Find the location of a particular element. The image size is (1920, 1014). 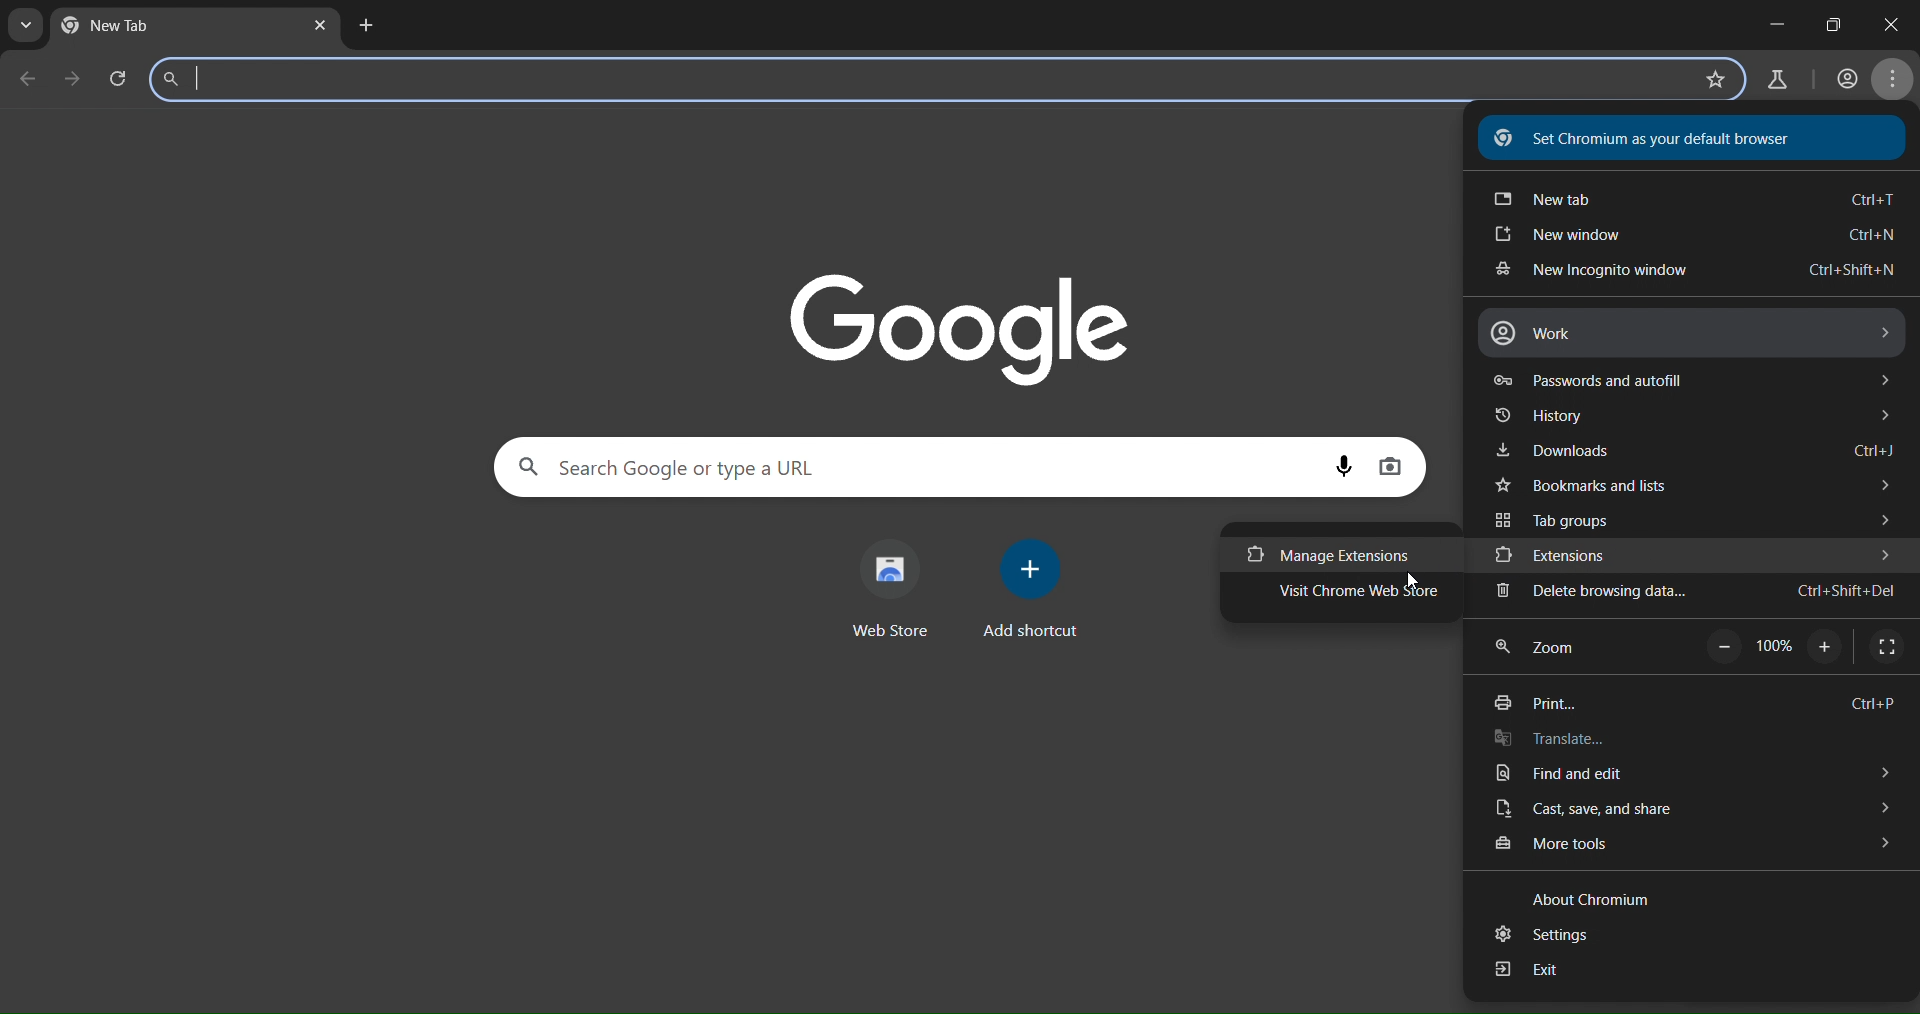

Google  is located at coordinates (961, 317).